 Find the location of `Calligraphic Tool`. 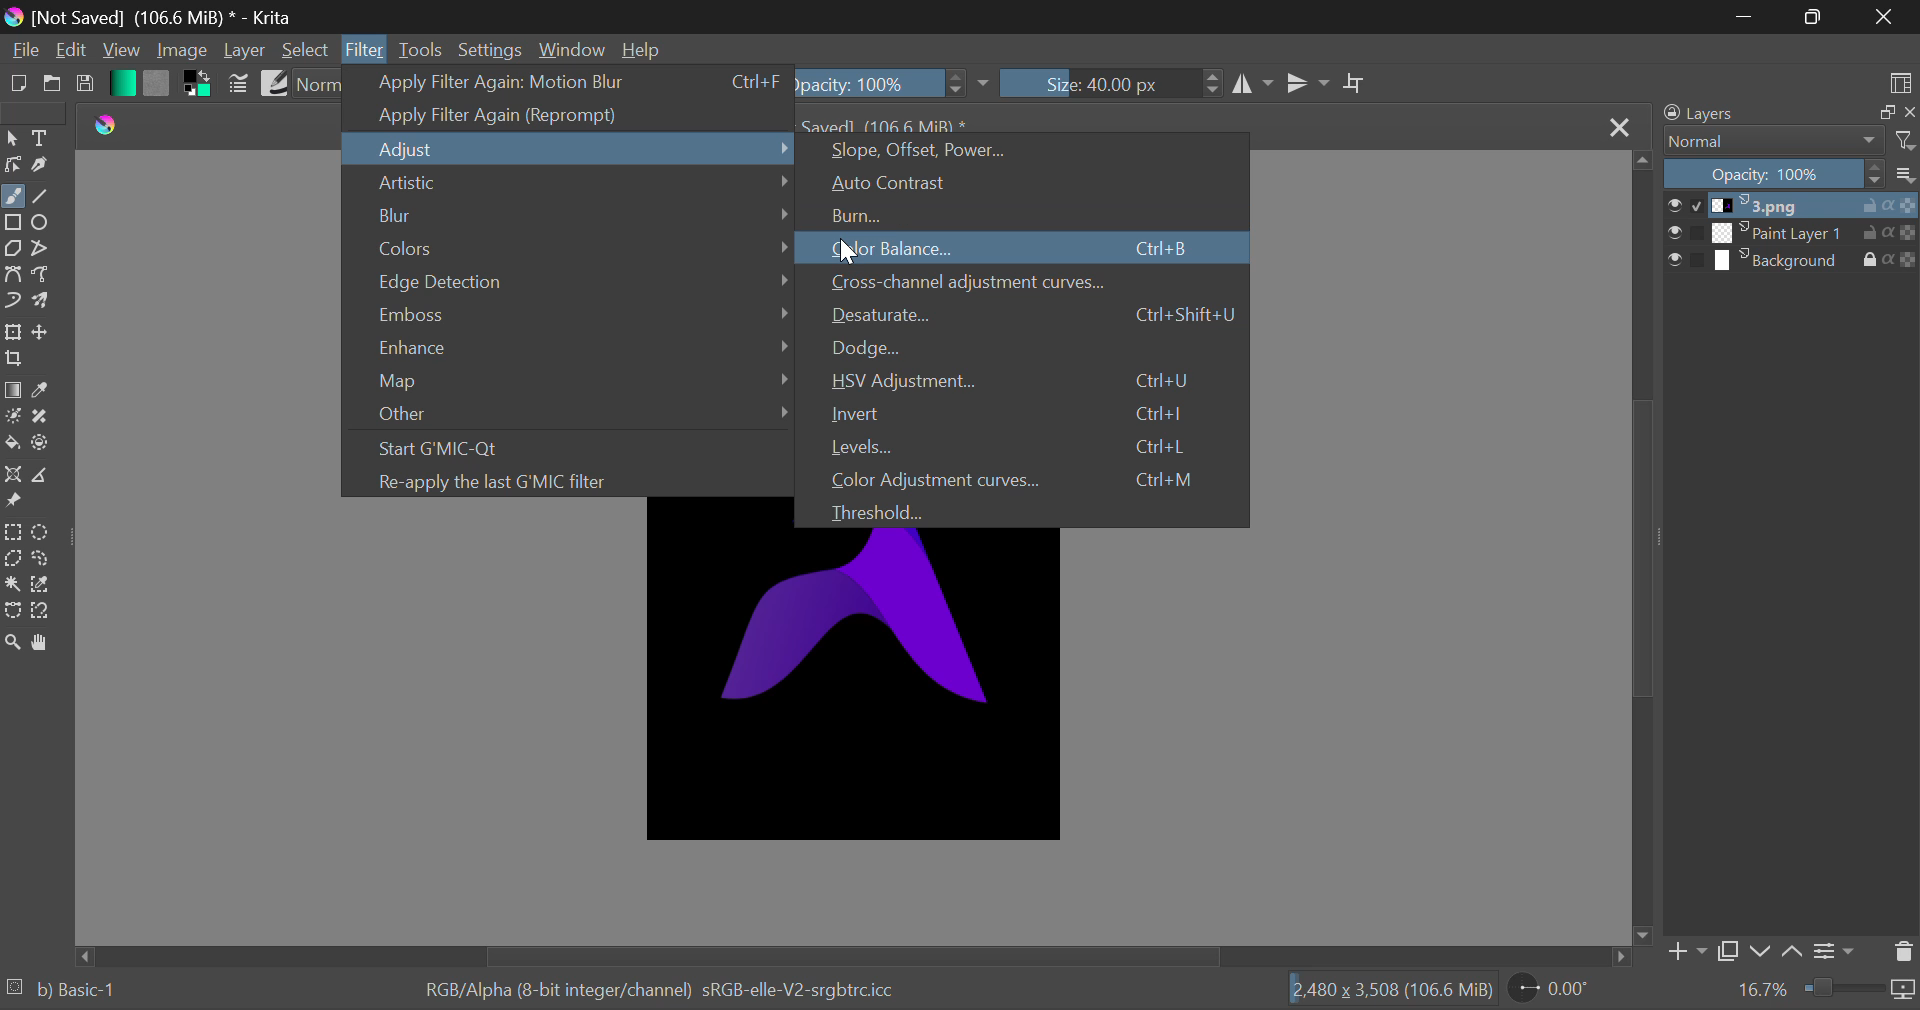

Calligraphic Tool is located at coordinates (42, 167).